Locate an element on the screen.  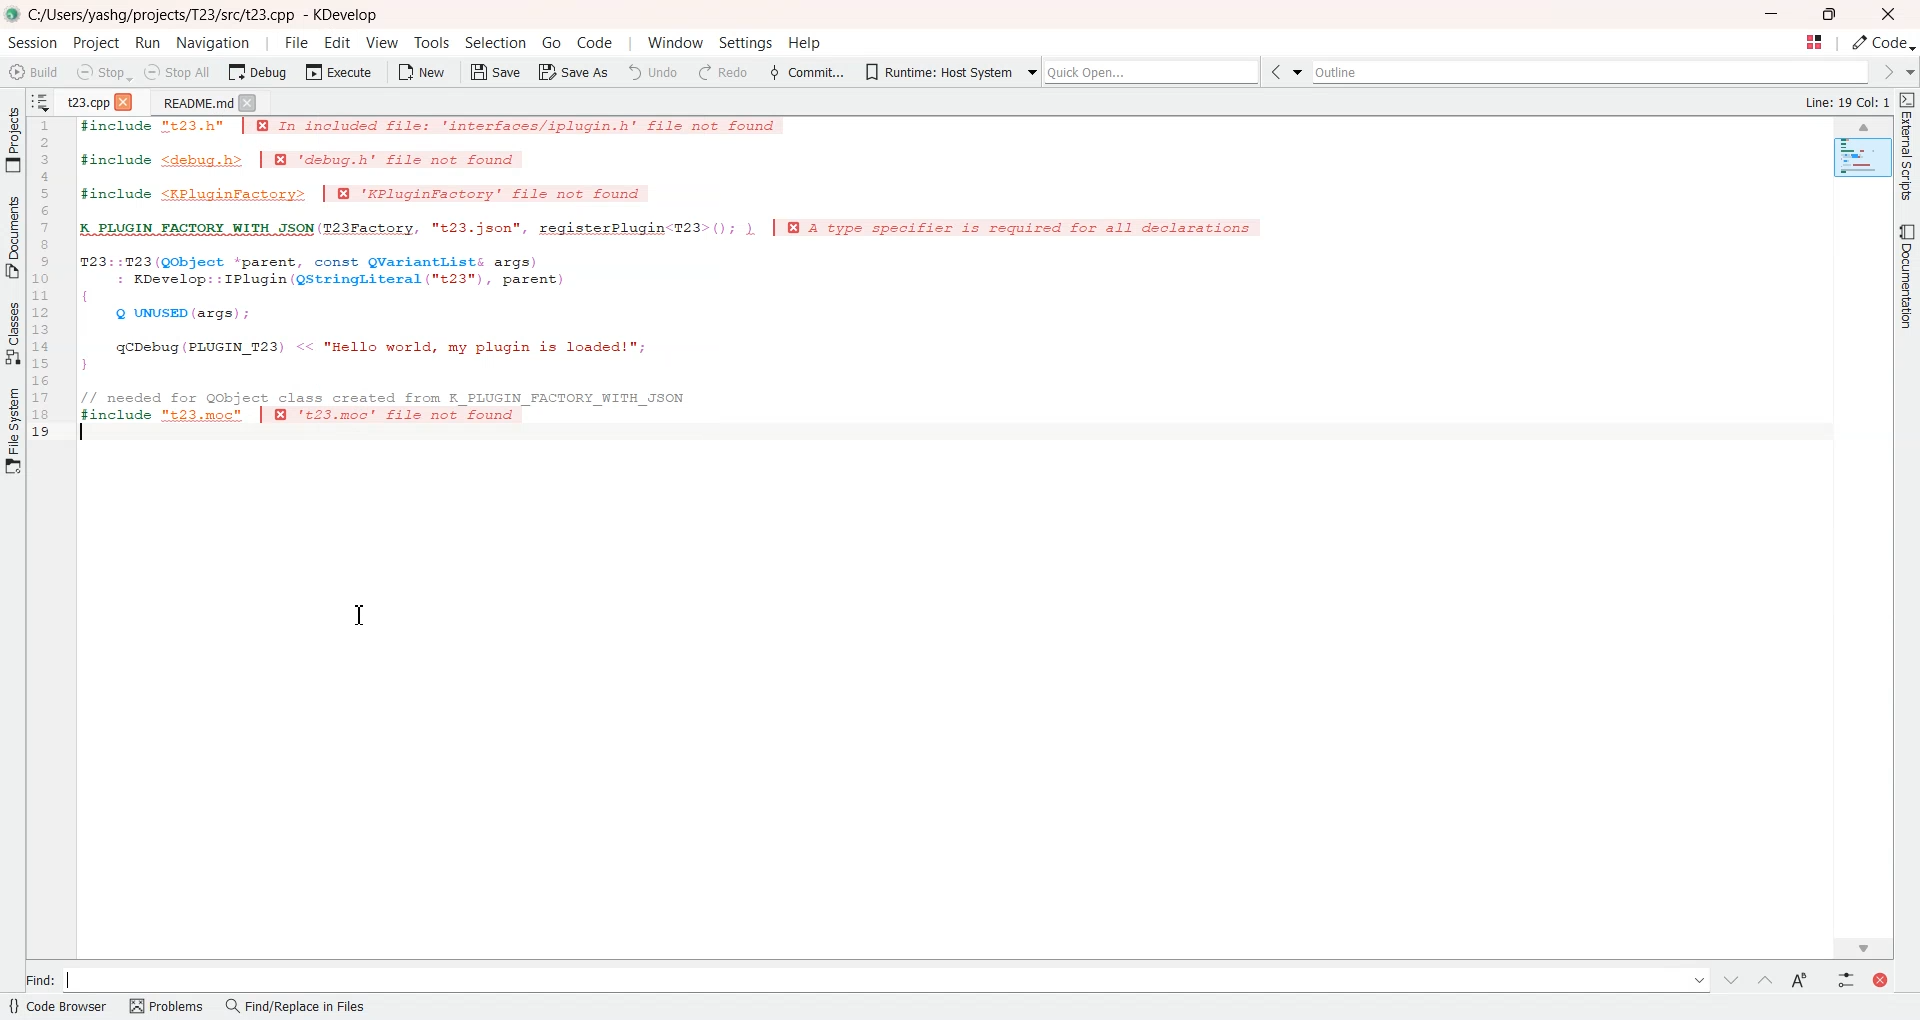
Rows  is located at coordinates (46, 281).